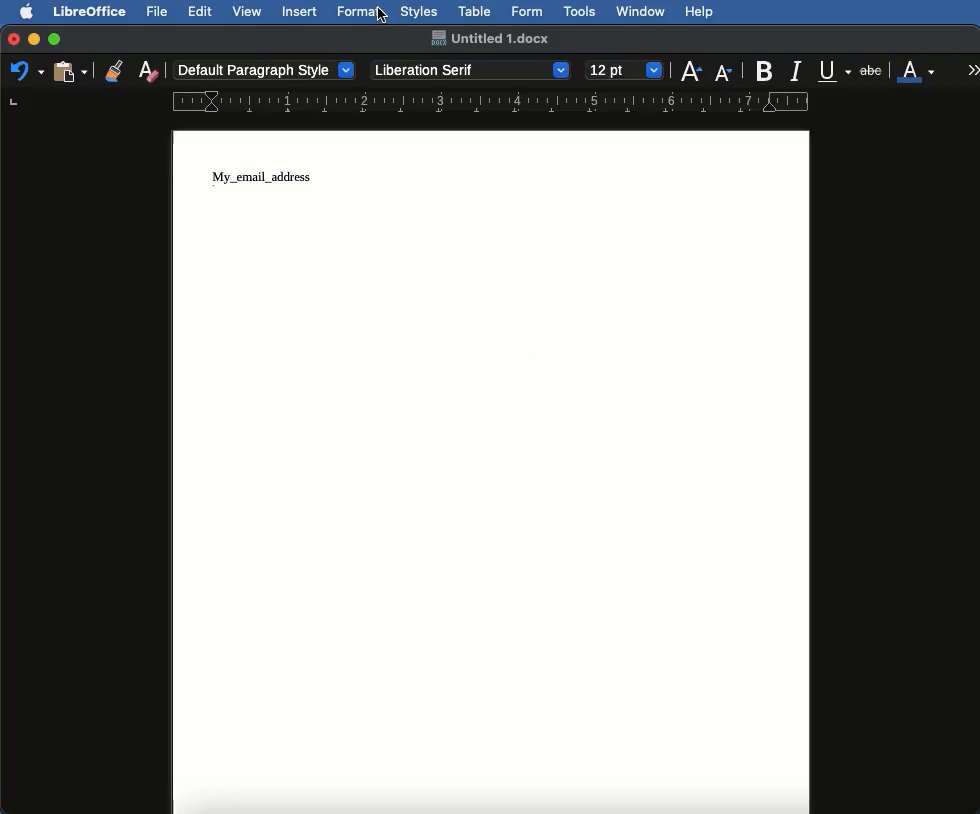  I want to click on , so click(380, 15).